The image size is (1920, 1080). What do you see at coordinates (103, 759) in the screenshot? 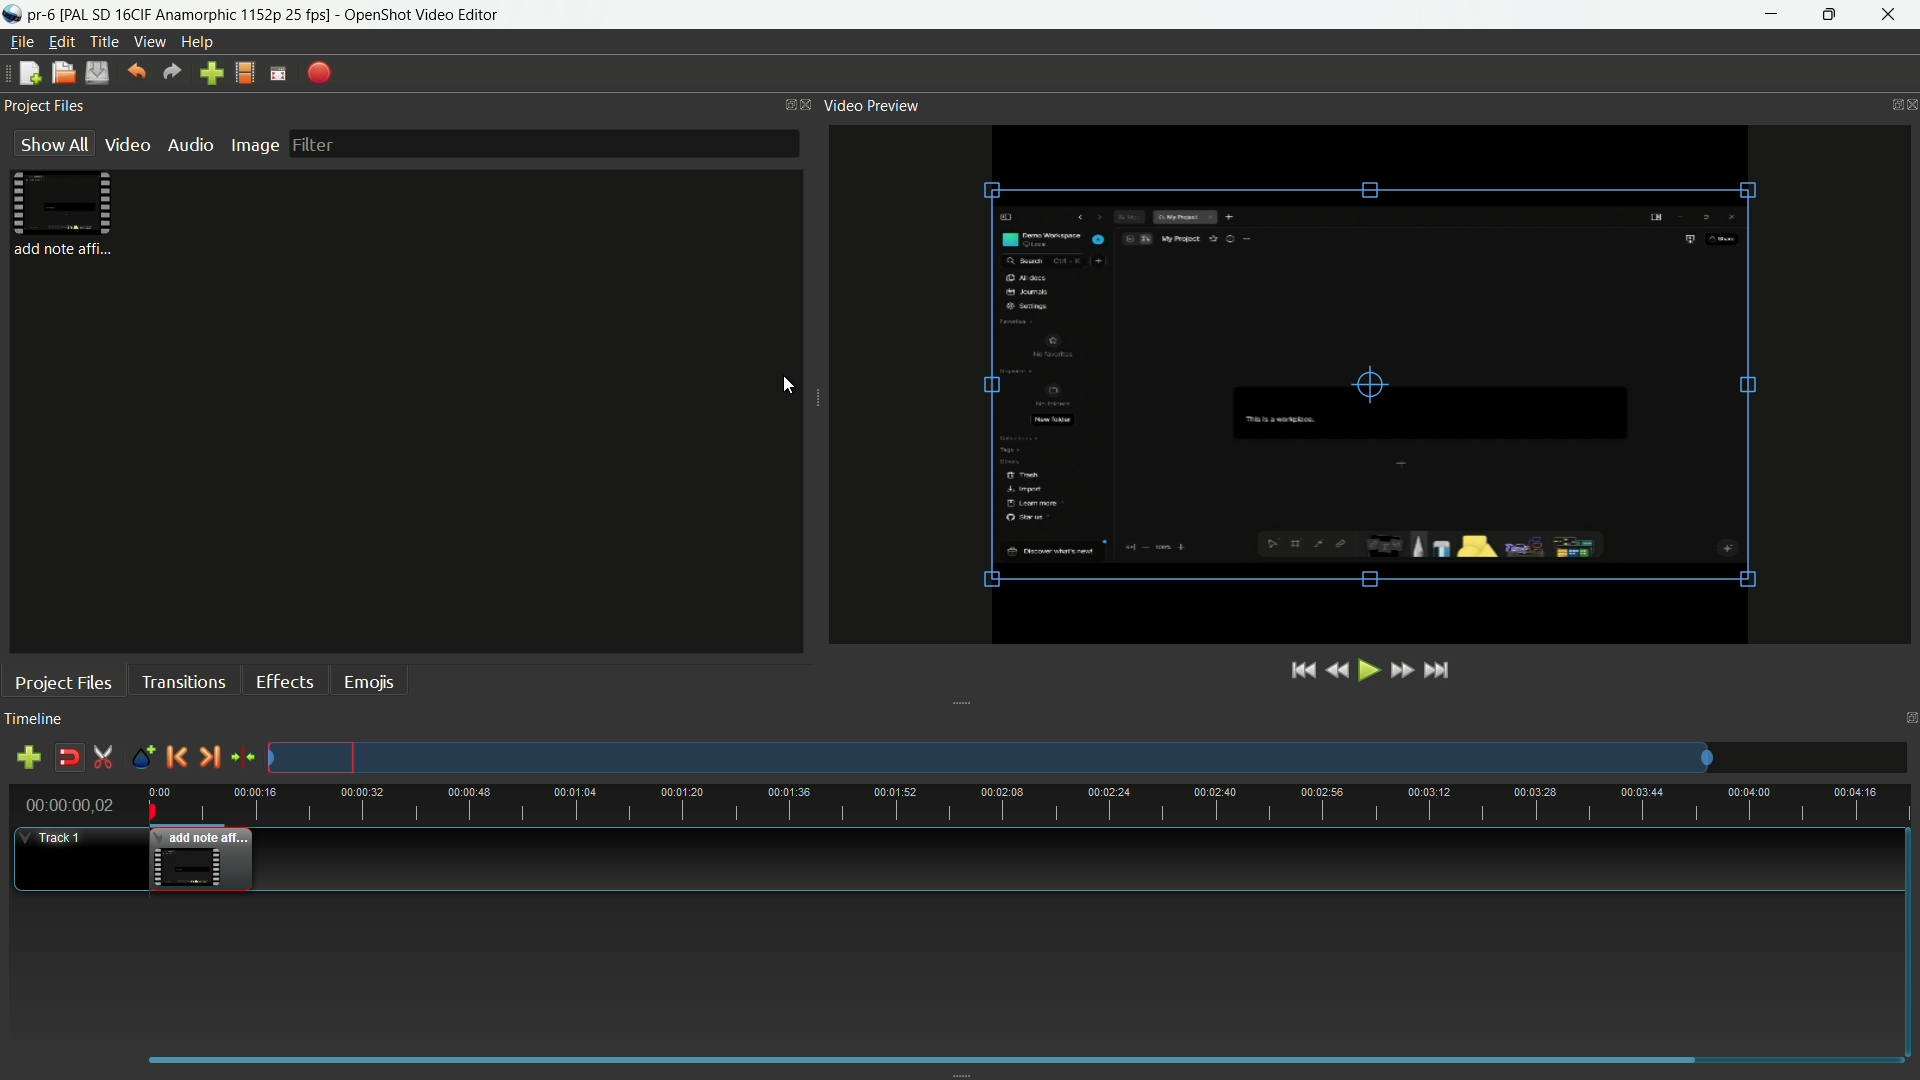
I see `enable razor` at bounding box center [103, 759].